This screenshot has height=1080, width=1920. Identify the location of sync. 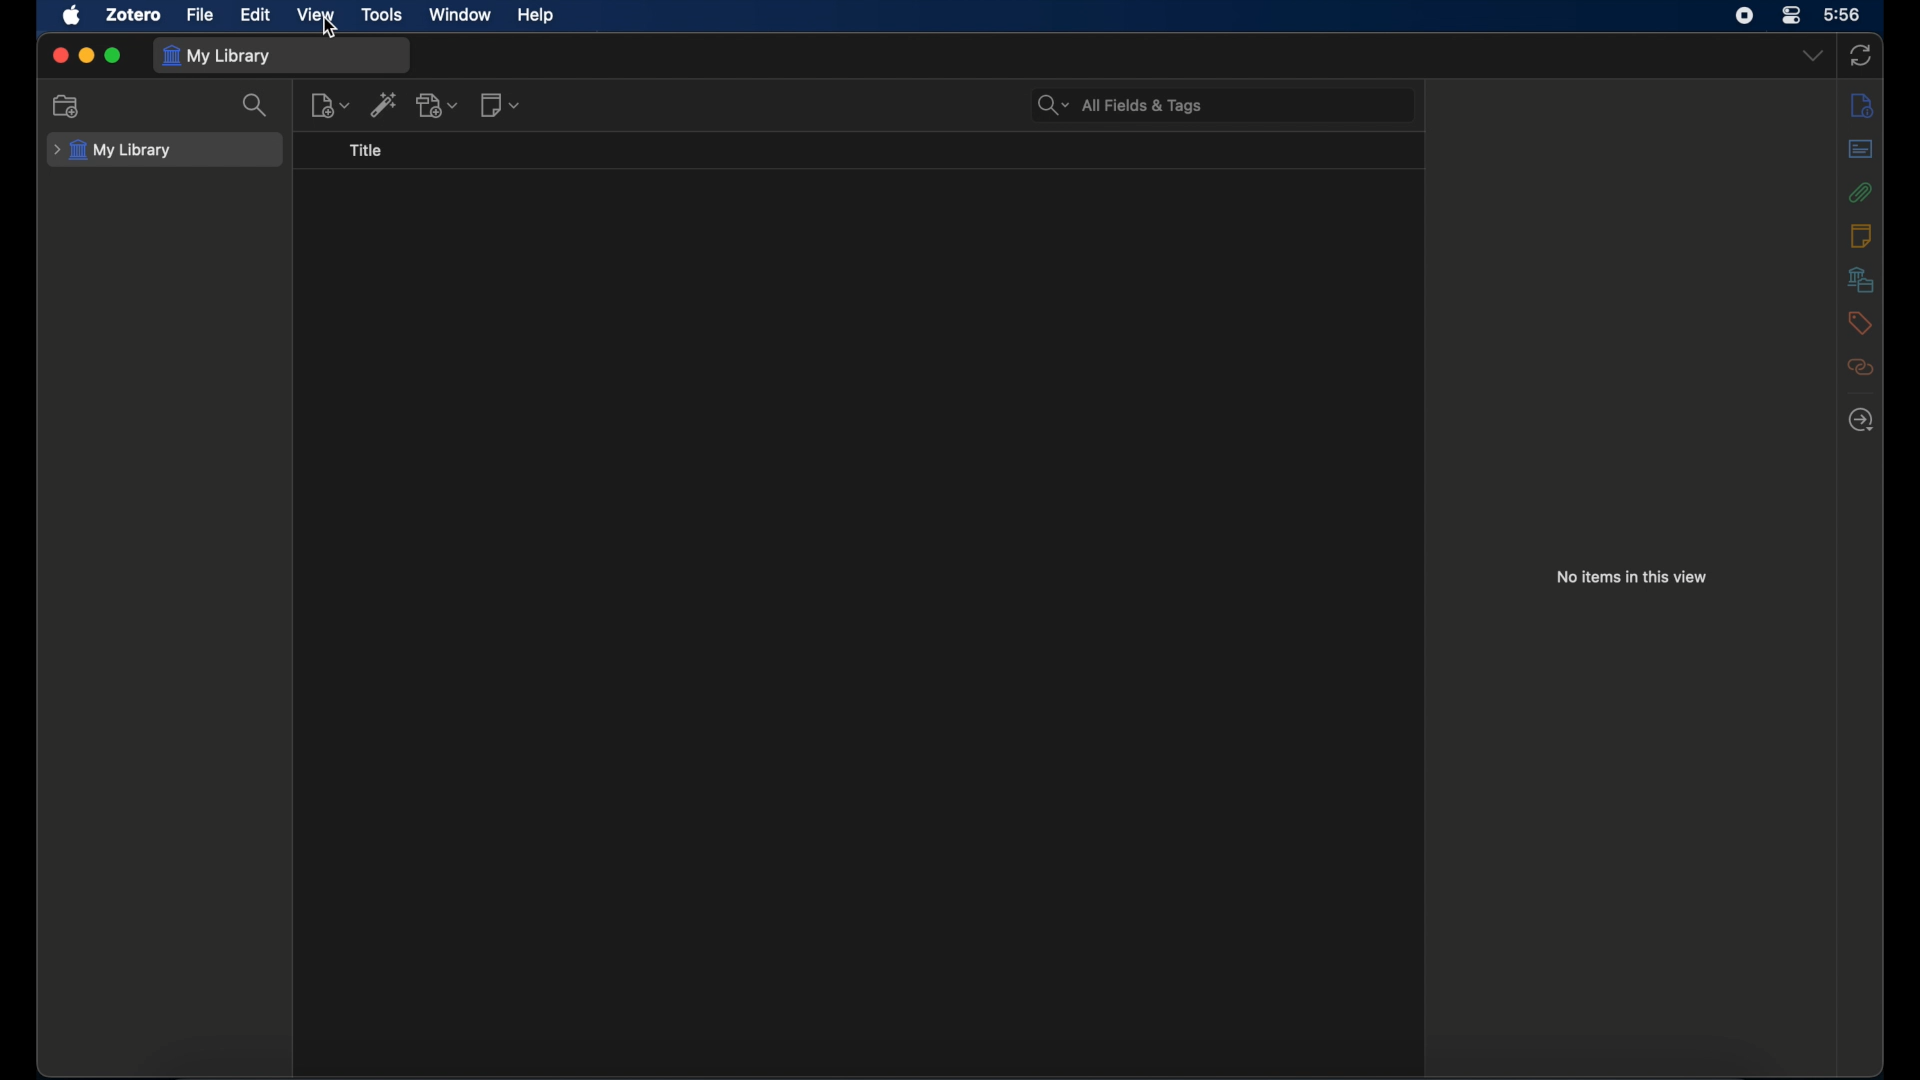
(1861, 56).